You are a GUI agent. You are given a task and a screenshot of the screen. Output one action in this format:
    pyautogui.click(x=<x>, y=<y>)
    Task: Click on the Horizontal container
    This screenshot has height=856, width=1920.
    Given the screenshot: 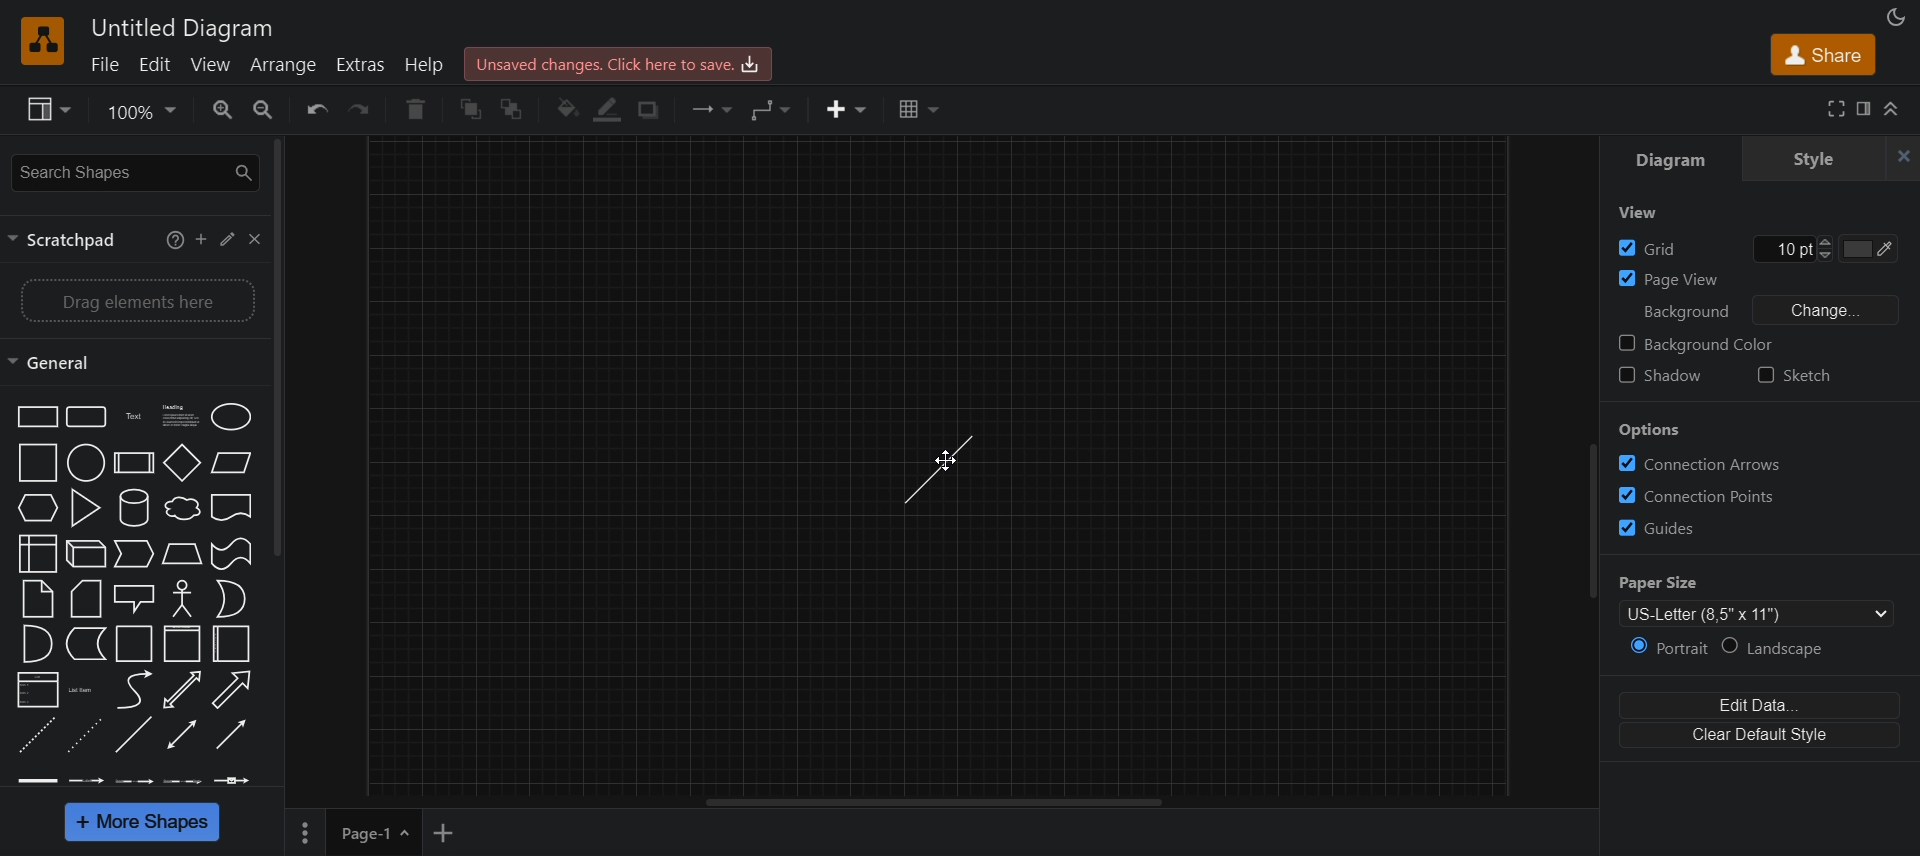 What is the action you would take?
    pyautogui.click(x=236, y=645)
    